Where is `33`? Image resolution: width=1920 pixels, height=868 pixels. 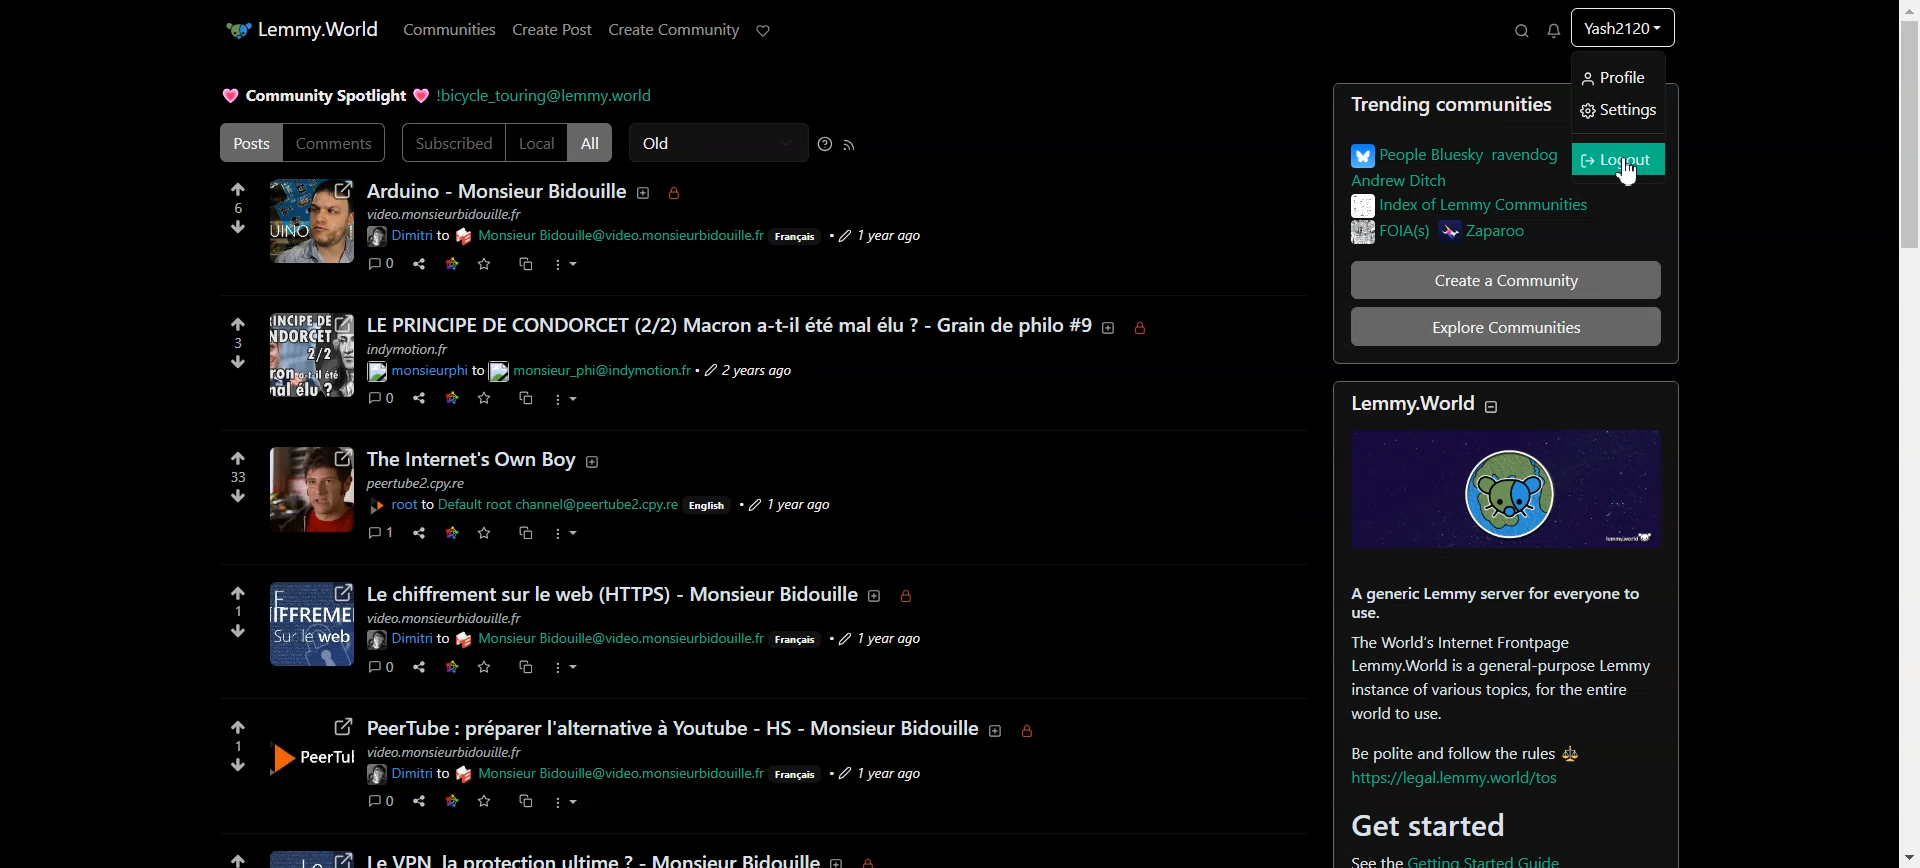
33 is located at coordinates (233, 478).